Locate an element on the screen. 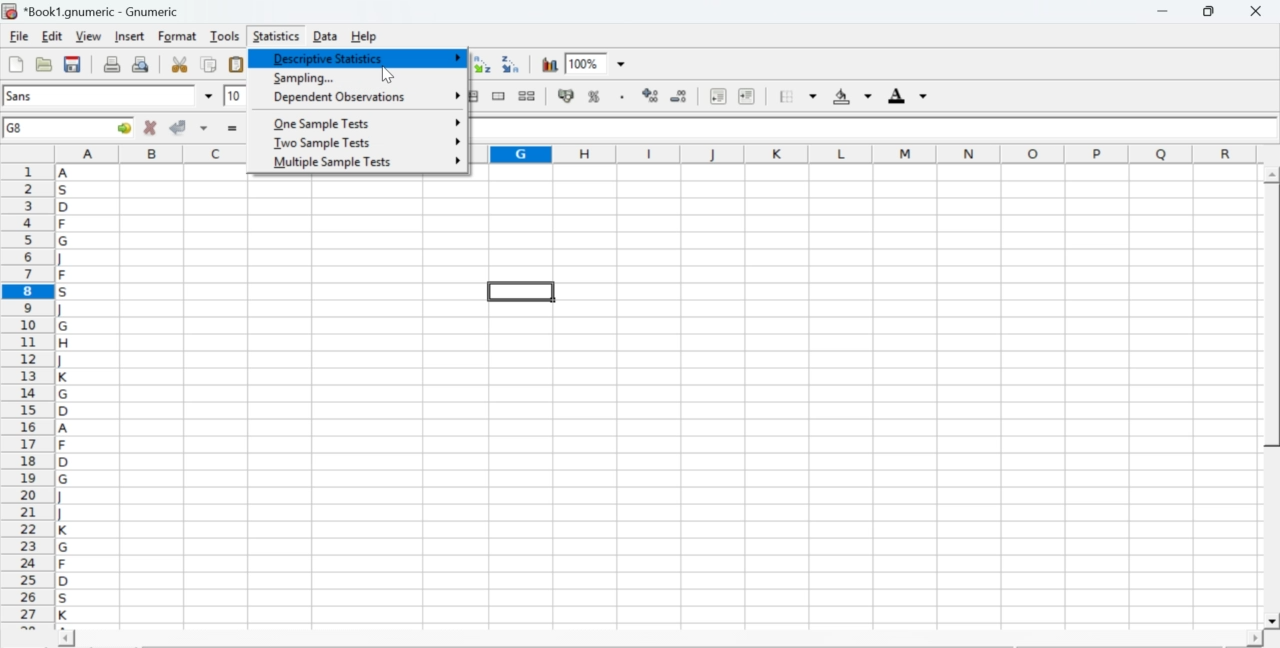 The image size is (1280, 648). align right is located at coordinates (442, 97).